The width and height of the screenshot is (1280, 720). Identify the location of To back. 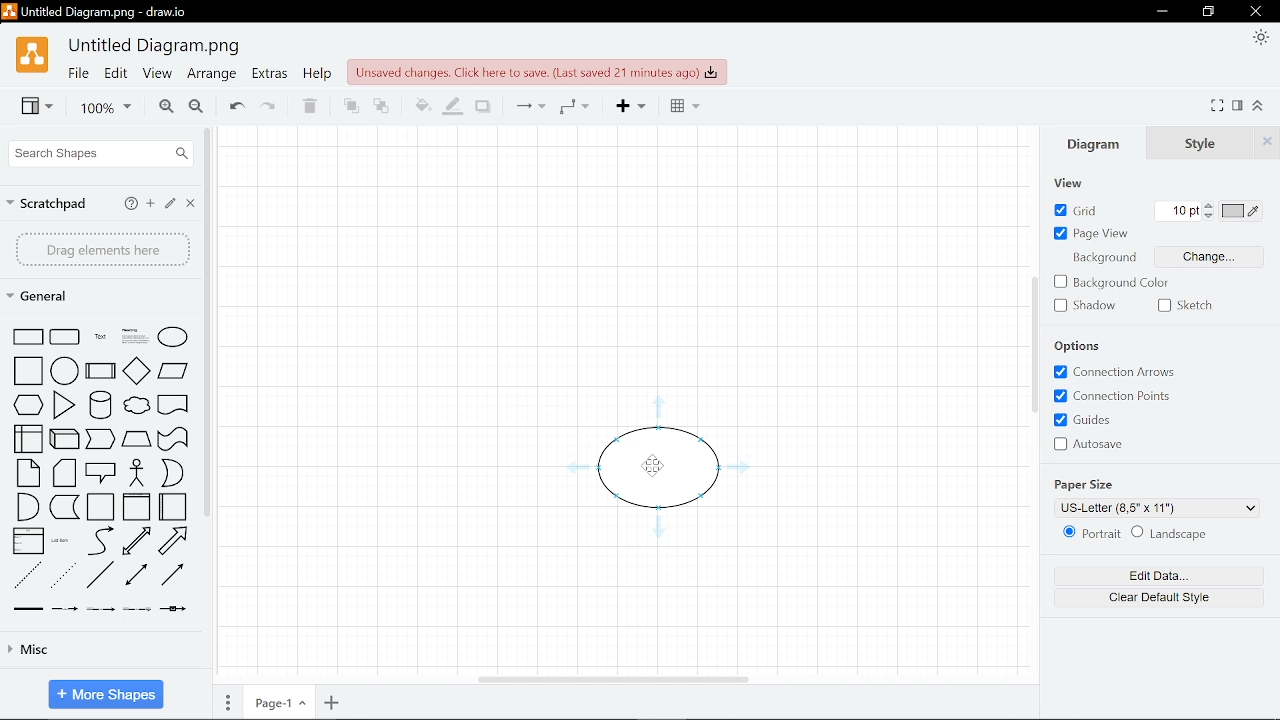
(381, 104).